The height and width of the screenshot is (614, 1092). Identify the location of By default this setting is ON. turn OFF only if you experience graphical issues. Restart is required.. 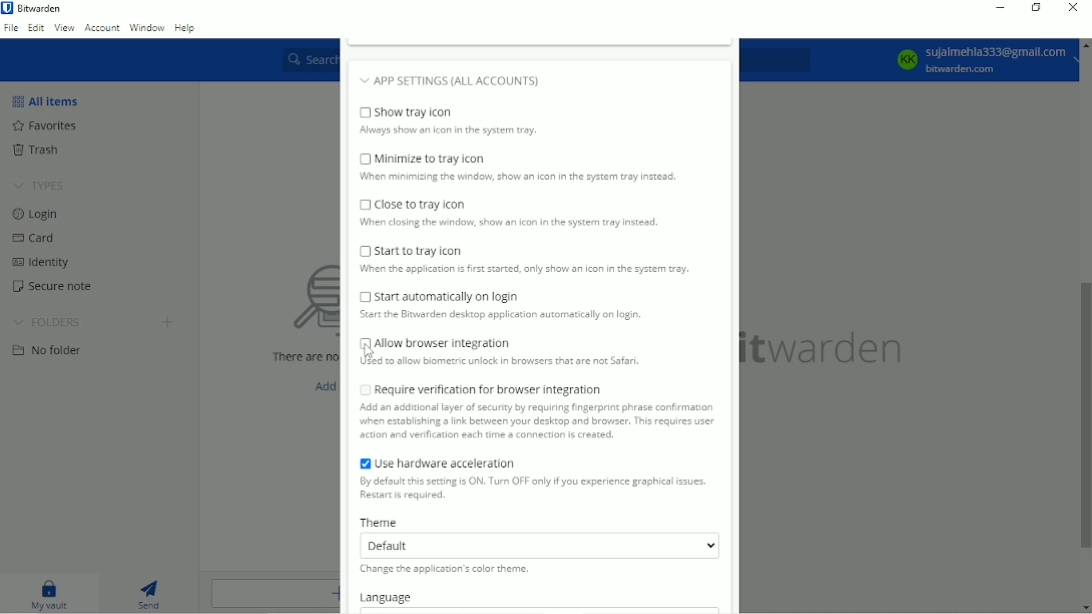
(530, 490).